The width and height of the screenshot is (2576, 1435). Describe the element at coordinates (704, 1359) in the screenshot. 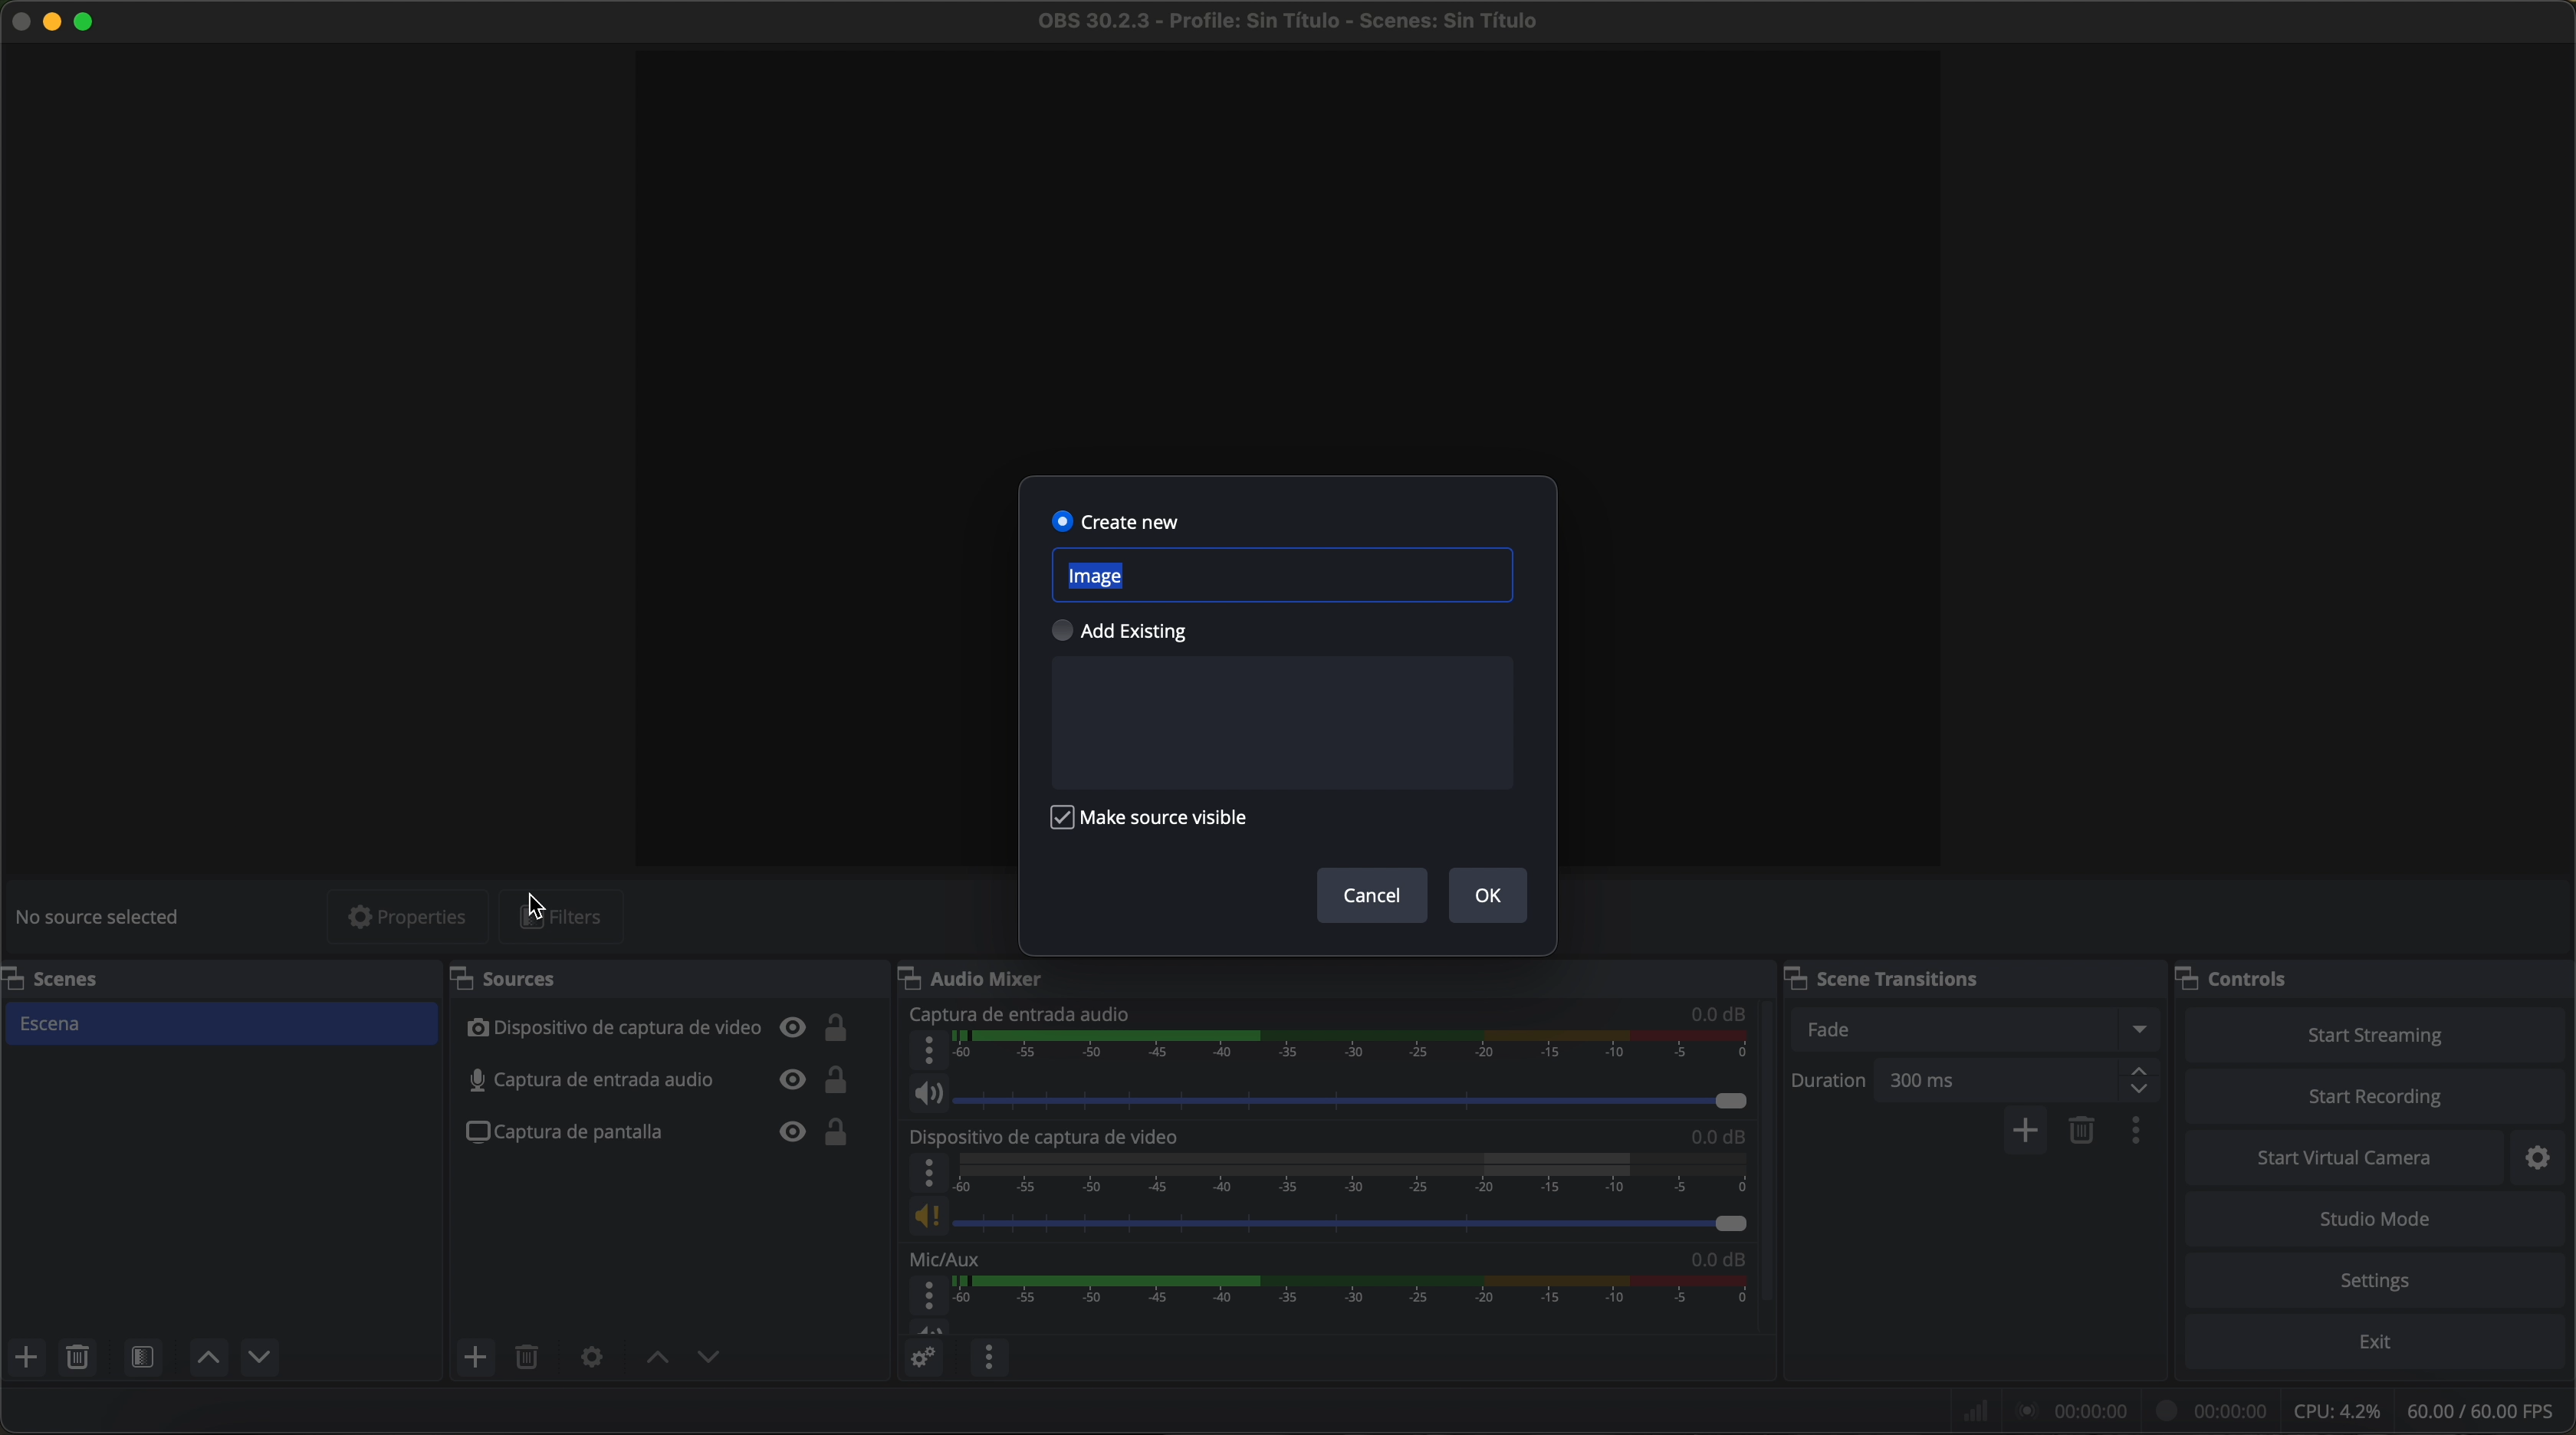

I see `move source down` at that location.